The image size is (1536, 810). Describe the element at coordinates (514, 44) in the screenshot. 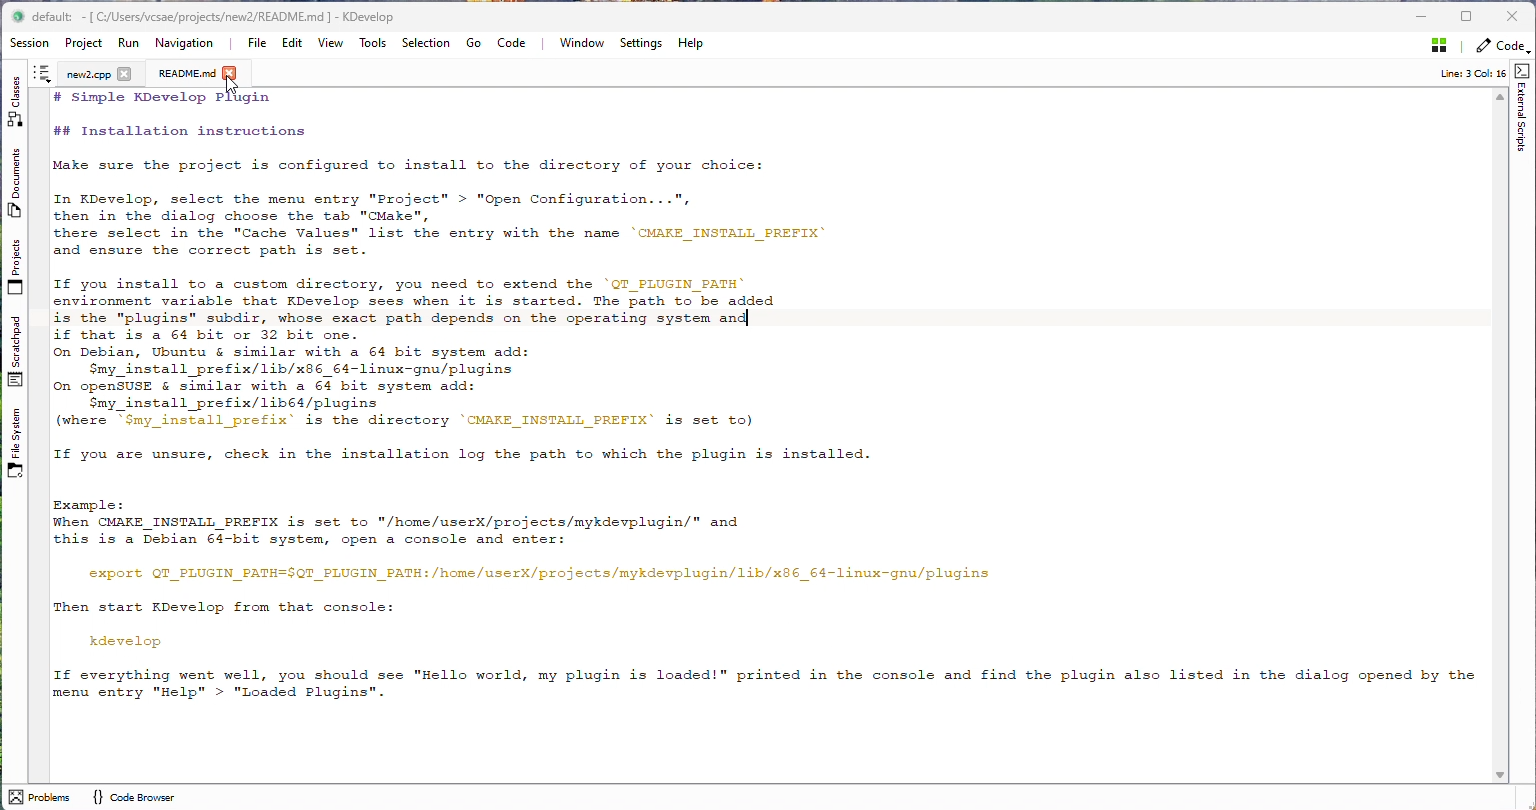

I see `Code` at that location.